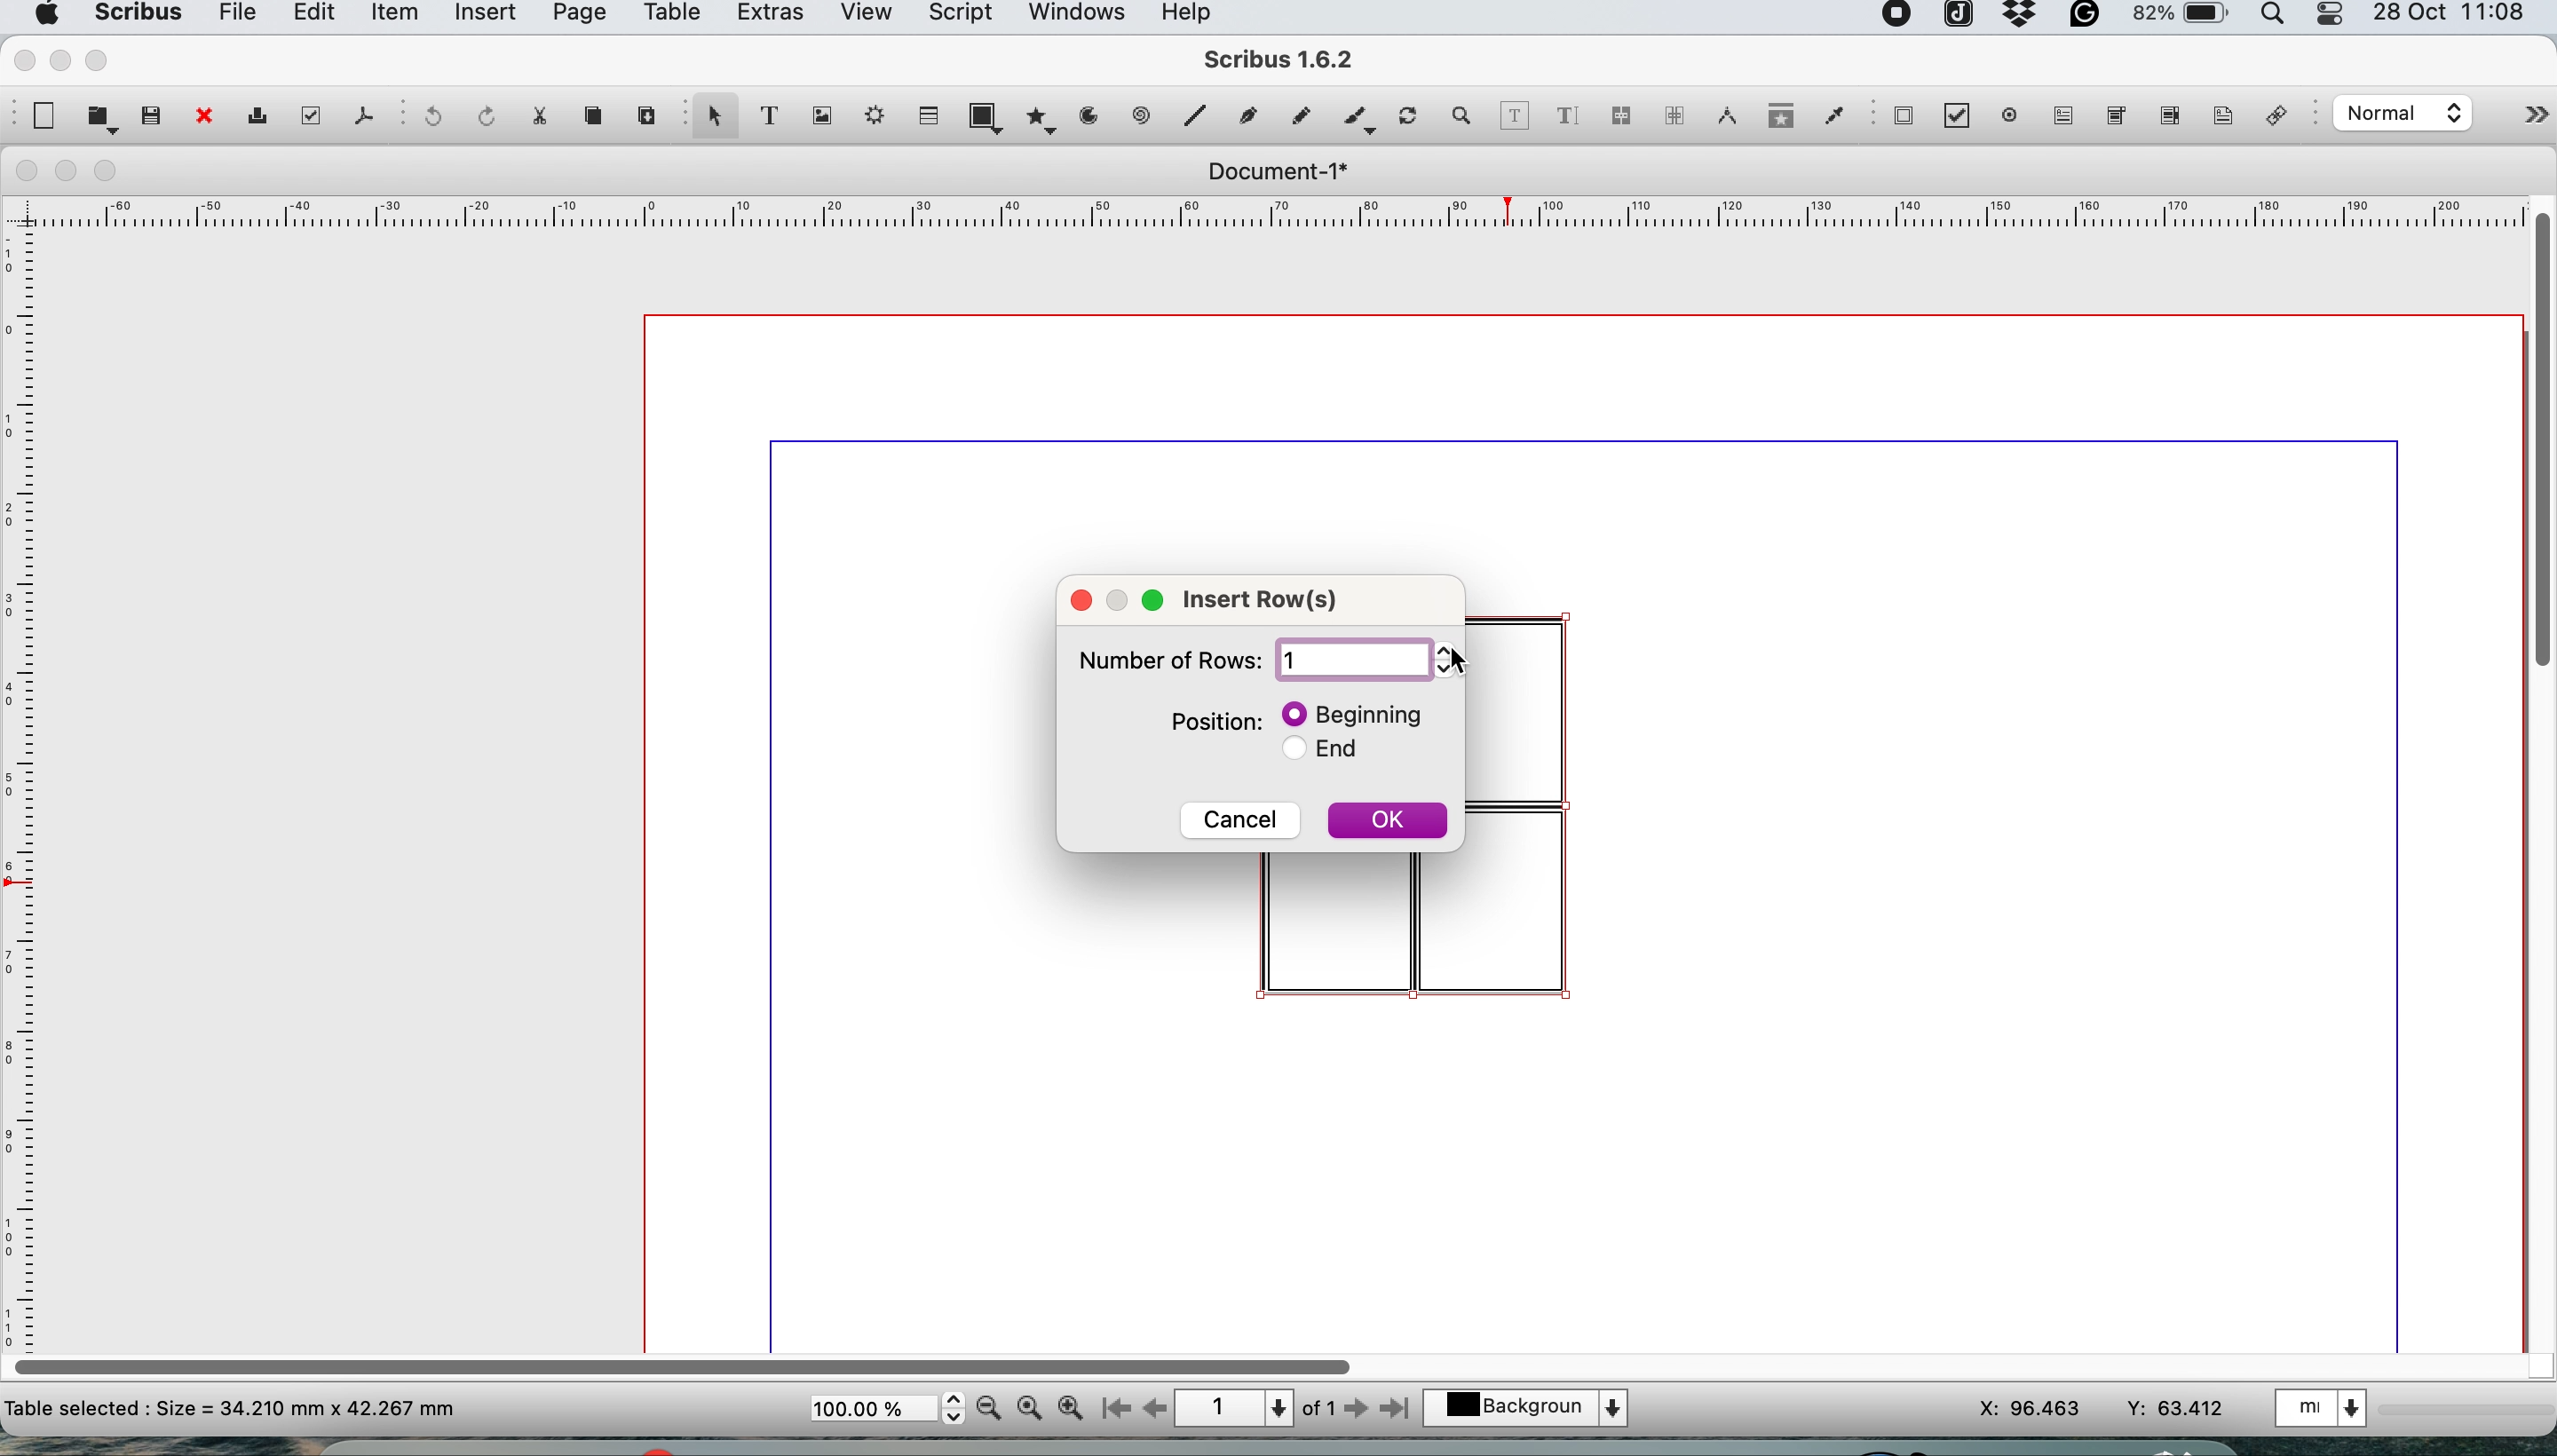 The image size is (2557, 1456). I want to click on system logo, so click(43, 15).